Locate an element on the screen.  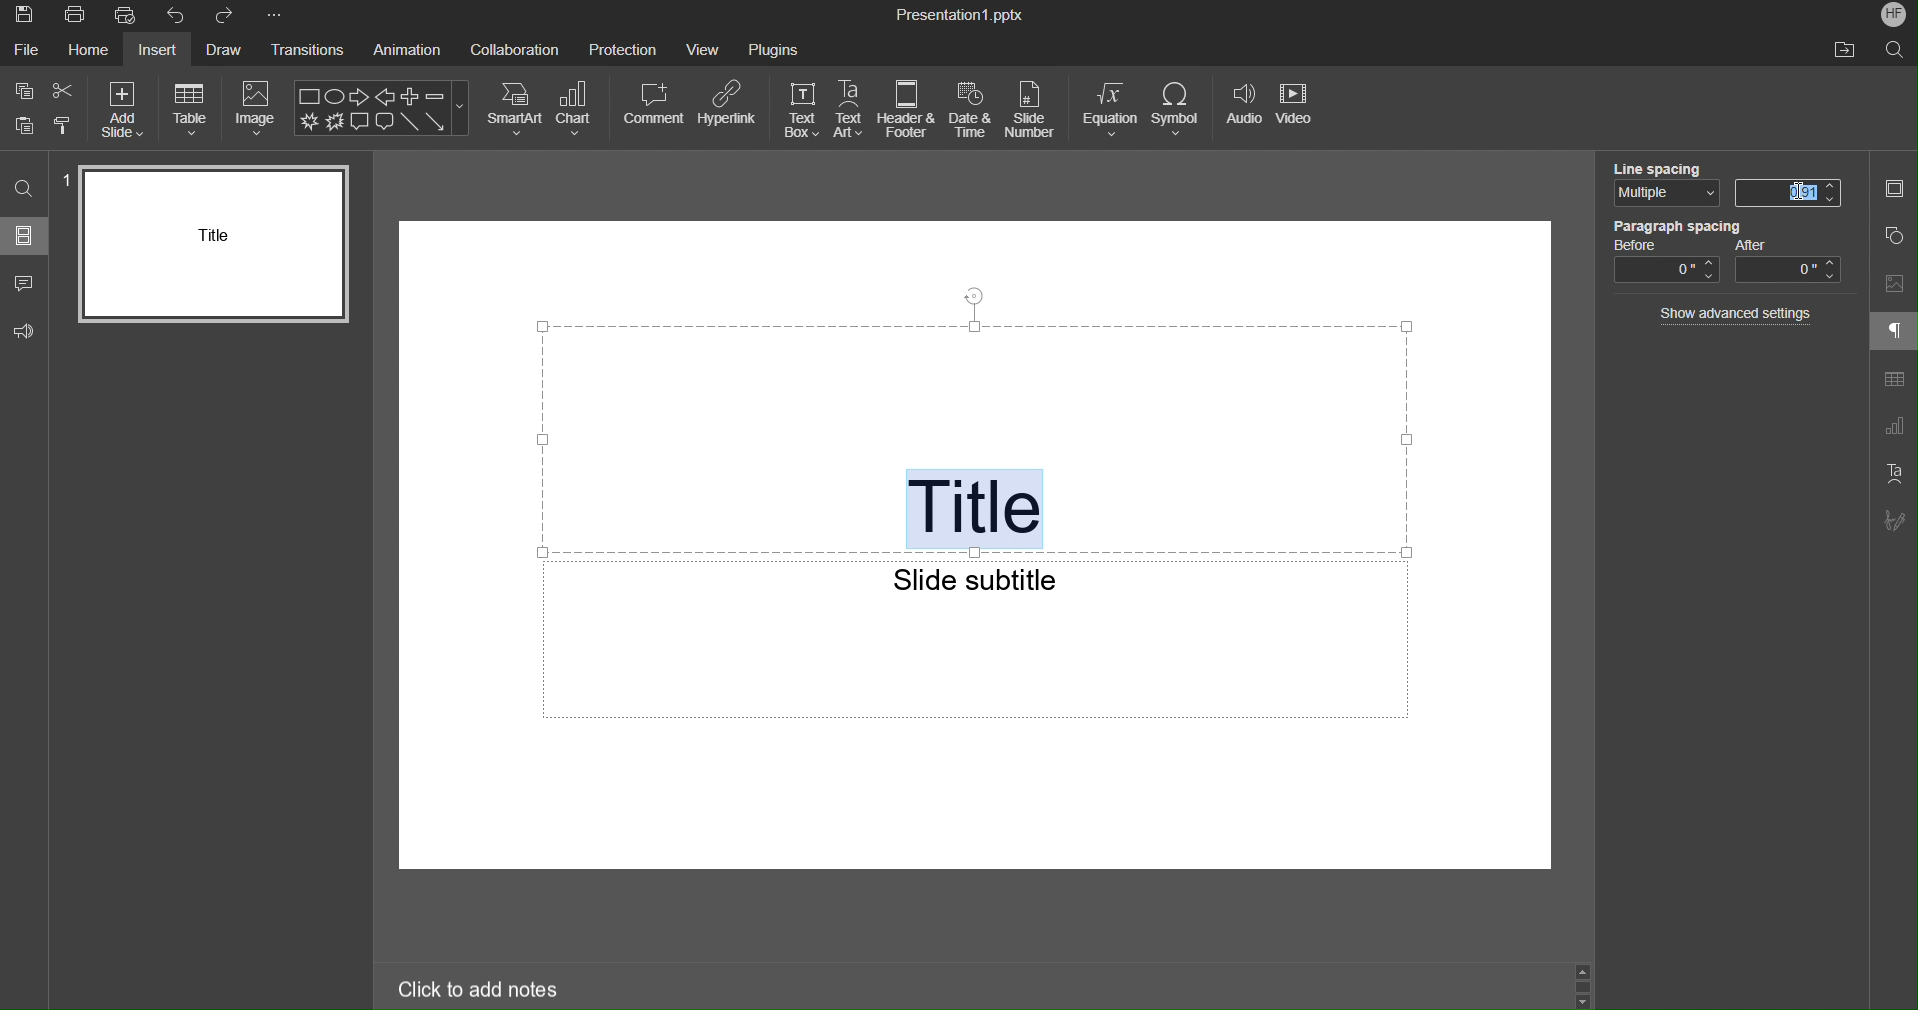
Show advanced settings is located at coordinates (1739, 314).